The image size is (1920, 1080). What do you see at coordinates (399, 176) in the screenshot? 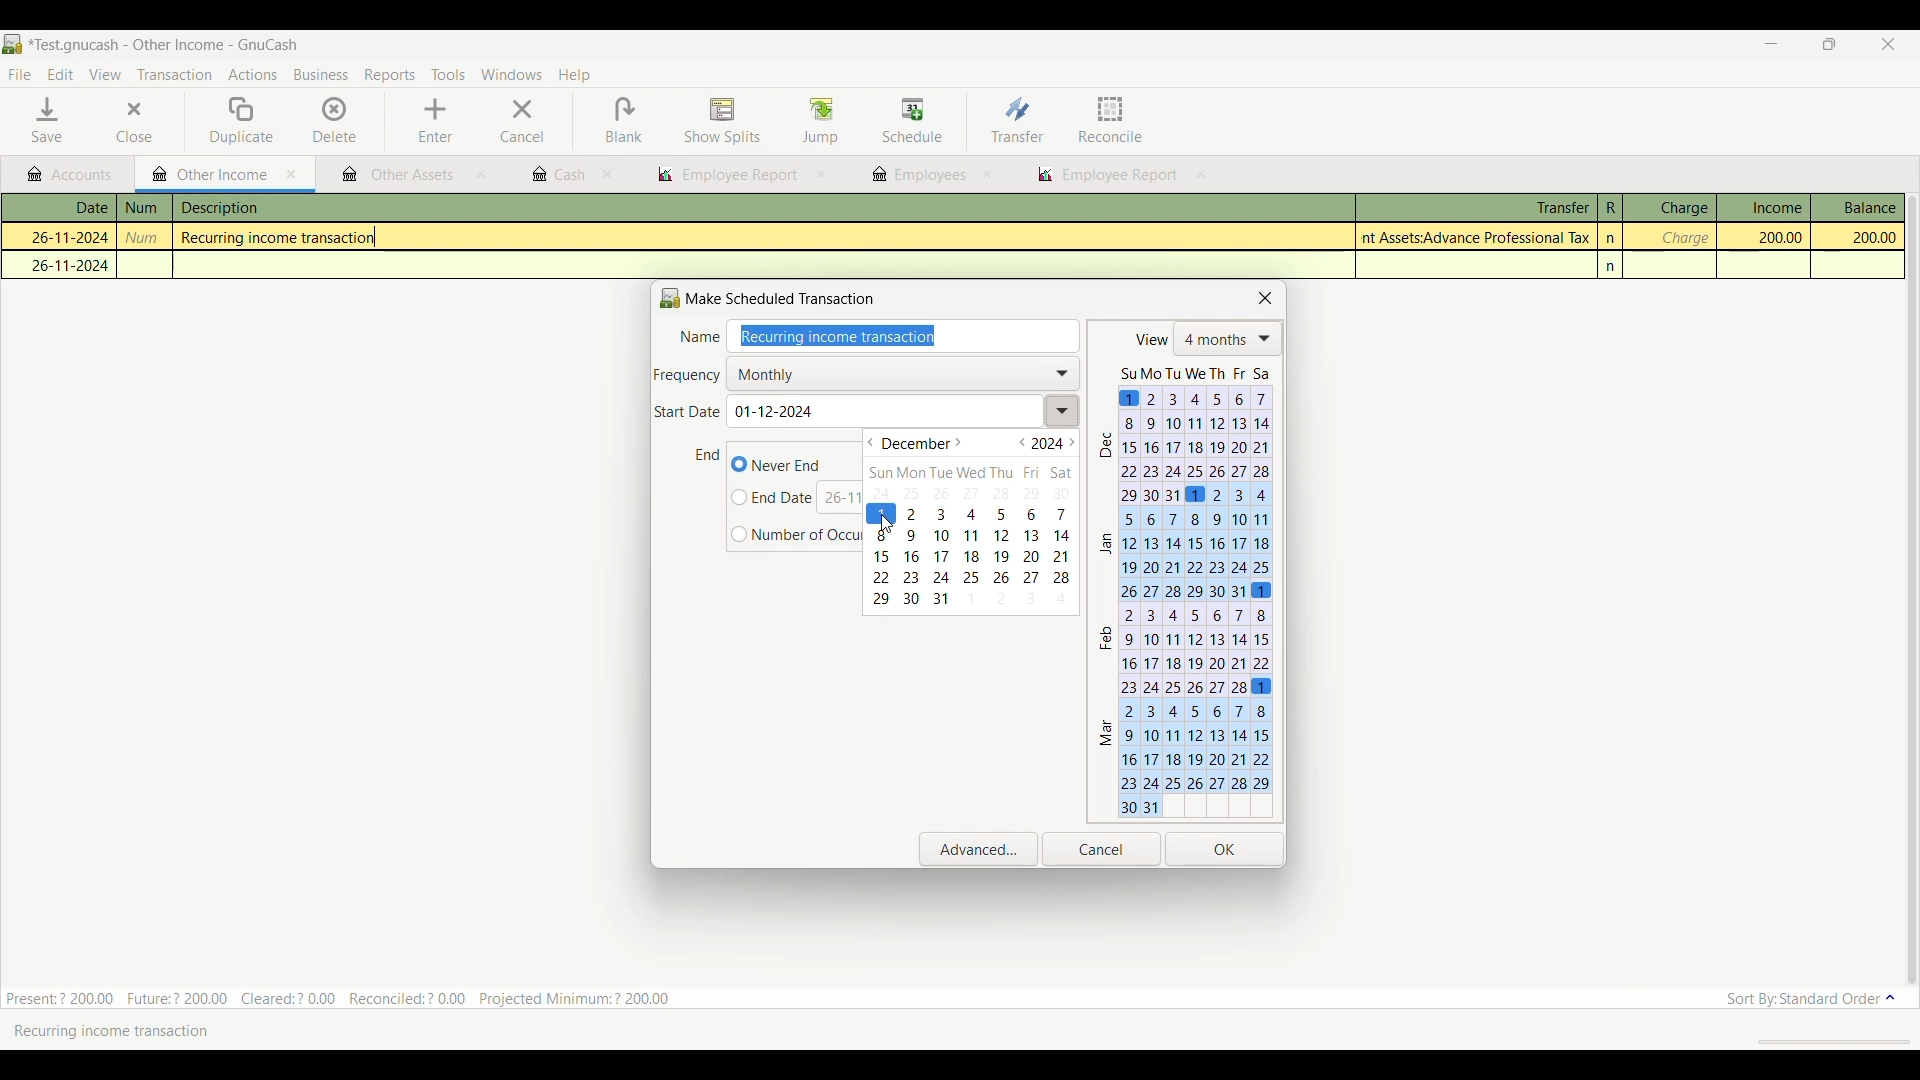
I see `other assets` at bounding box center [399, 176].